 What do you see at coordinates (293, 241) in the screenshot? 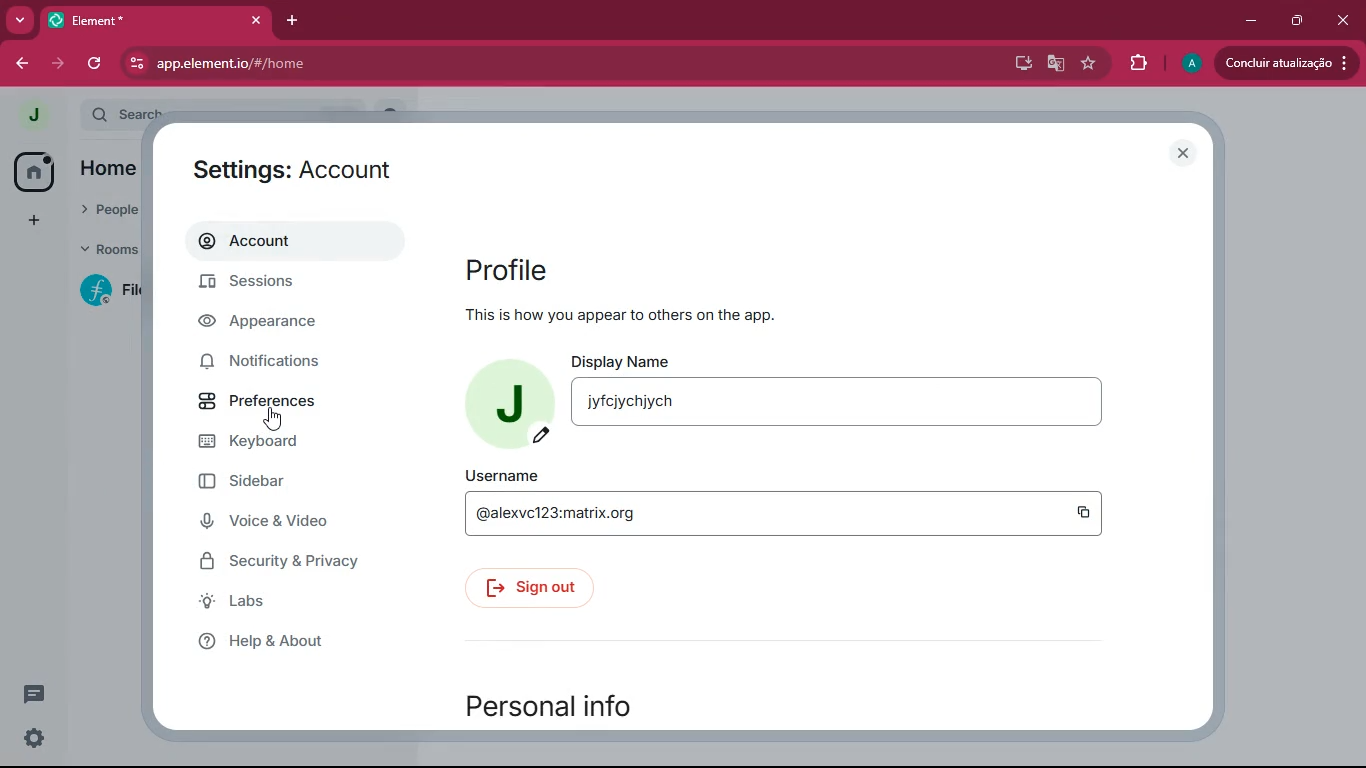
I see `account` at bounding box center [293, 241].